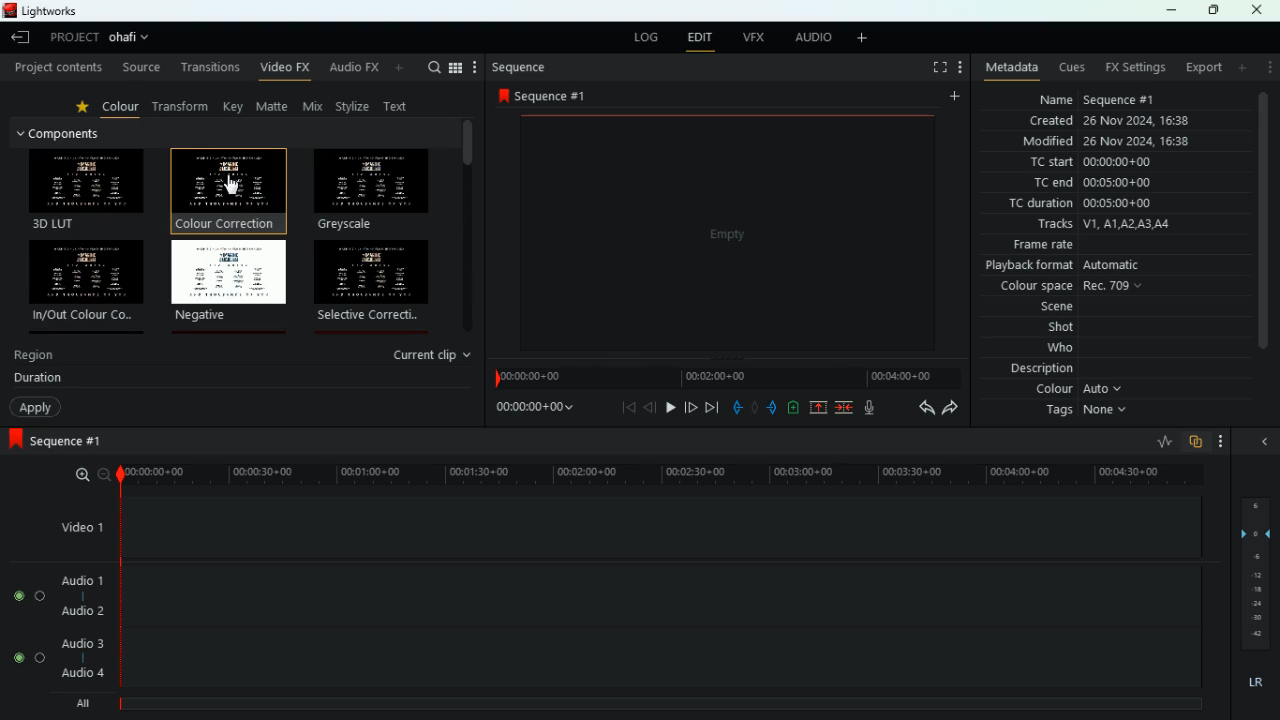 Image resolution: width=1280 pixels, height=720 pixels. Describe the element at coordinates (14, 440) in the screenshot. I see `icon` at that location.